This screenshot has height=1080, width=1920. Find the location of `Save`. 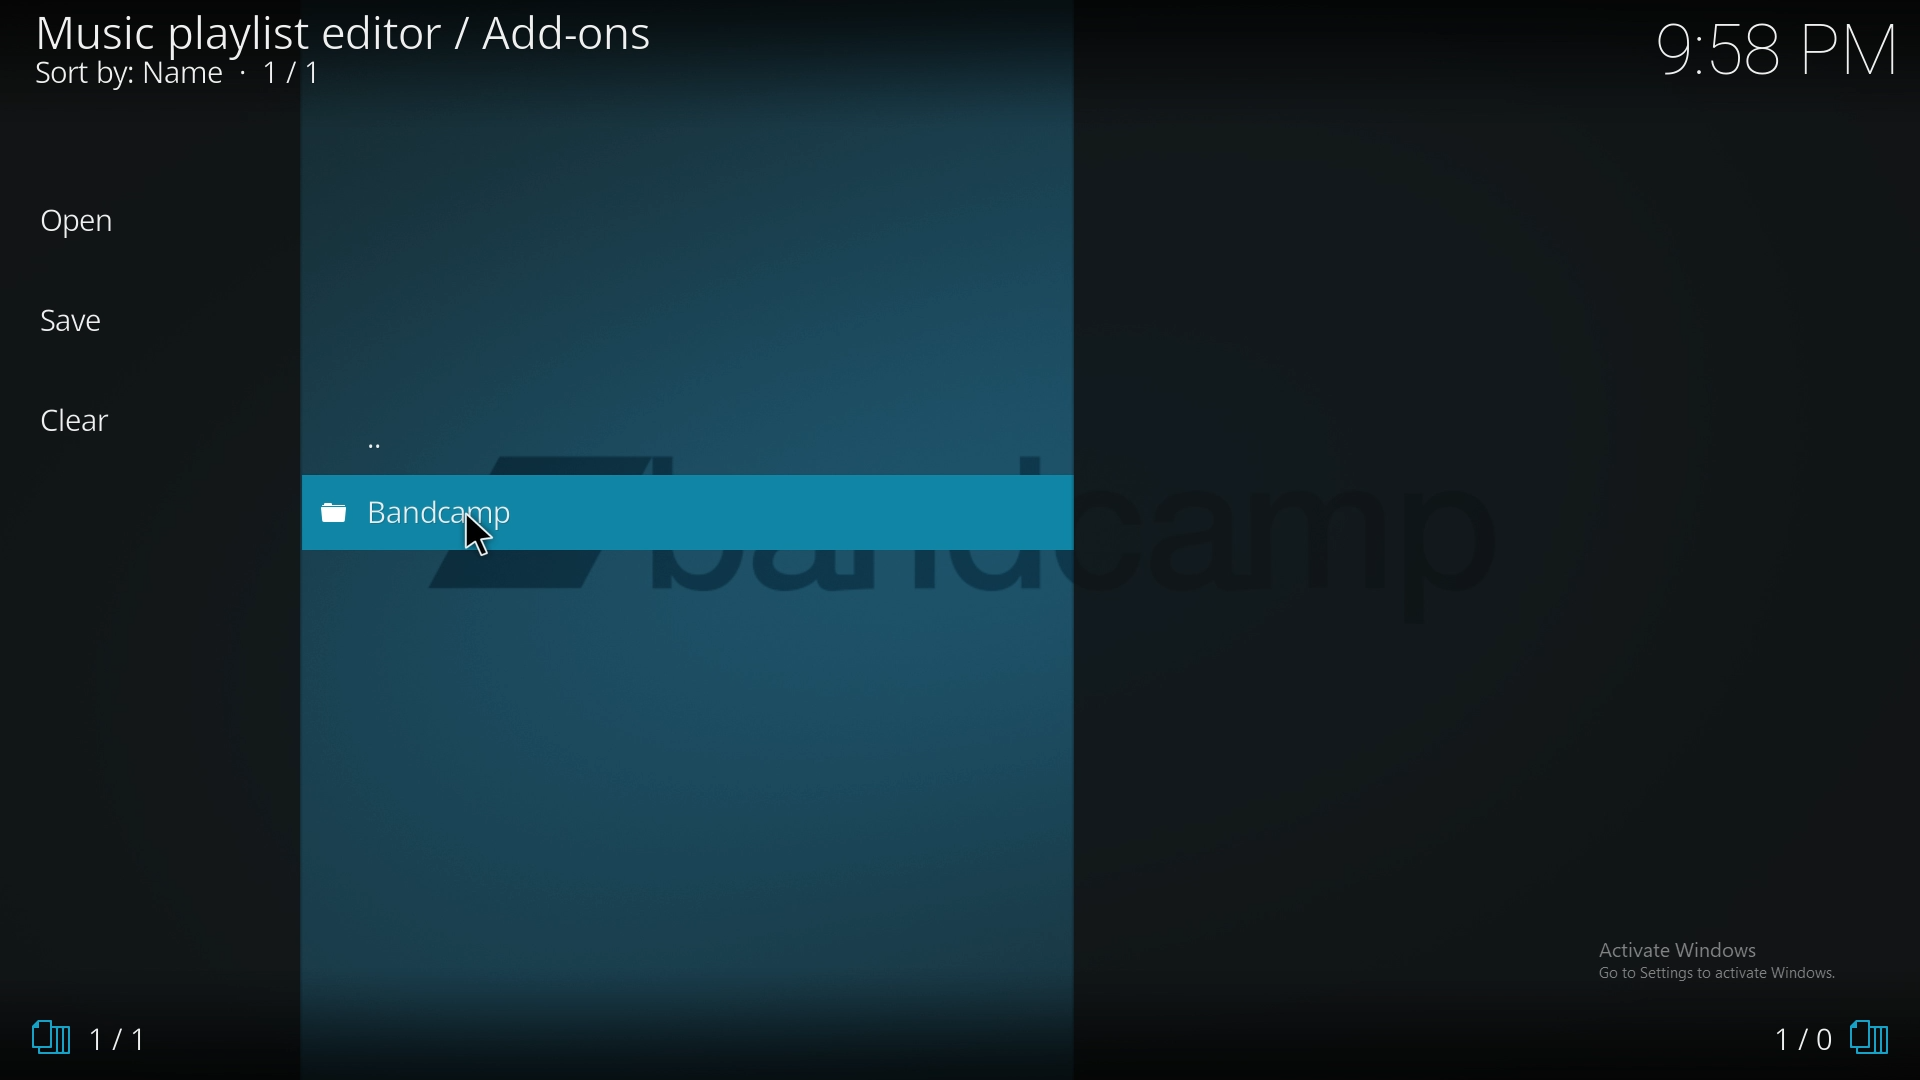

Save is located at coordinates (75, 322).